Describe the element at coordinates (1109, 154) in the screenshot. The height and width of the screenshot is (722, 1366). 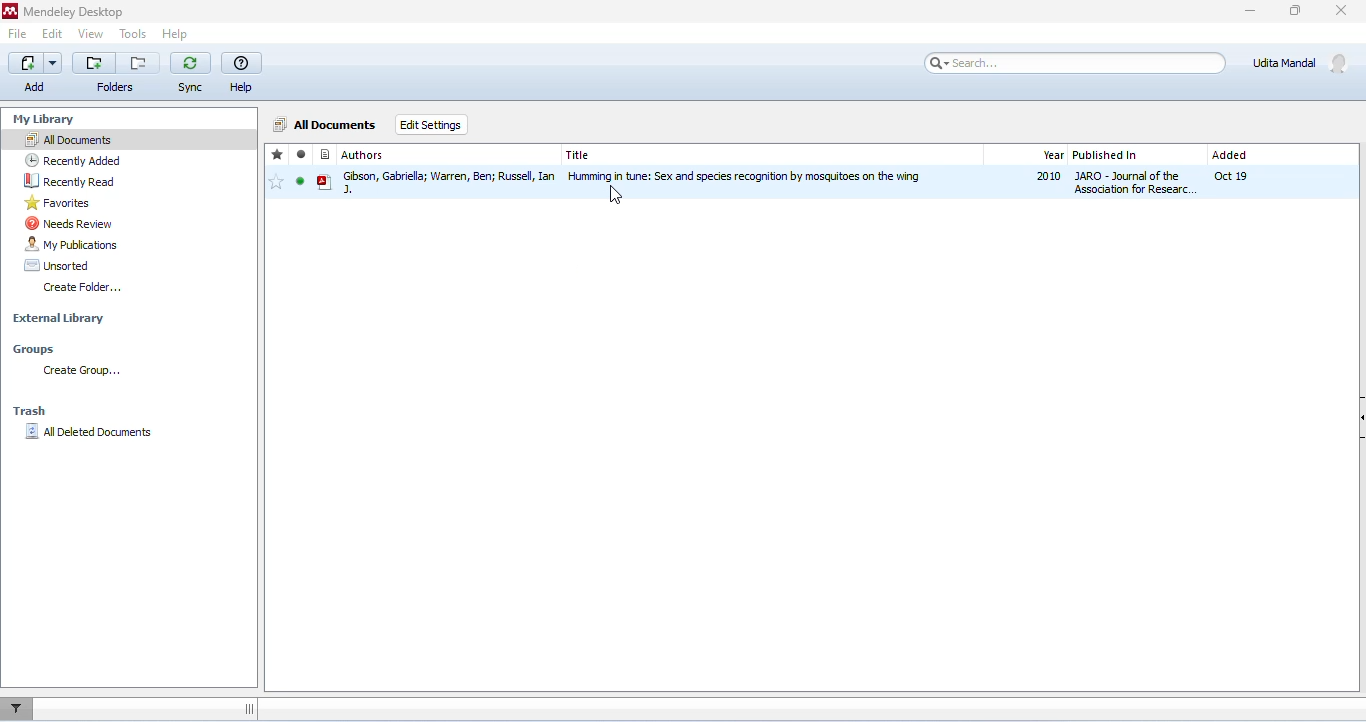
I see `published in` at that location.